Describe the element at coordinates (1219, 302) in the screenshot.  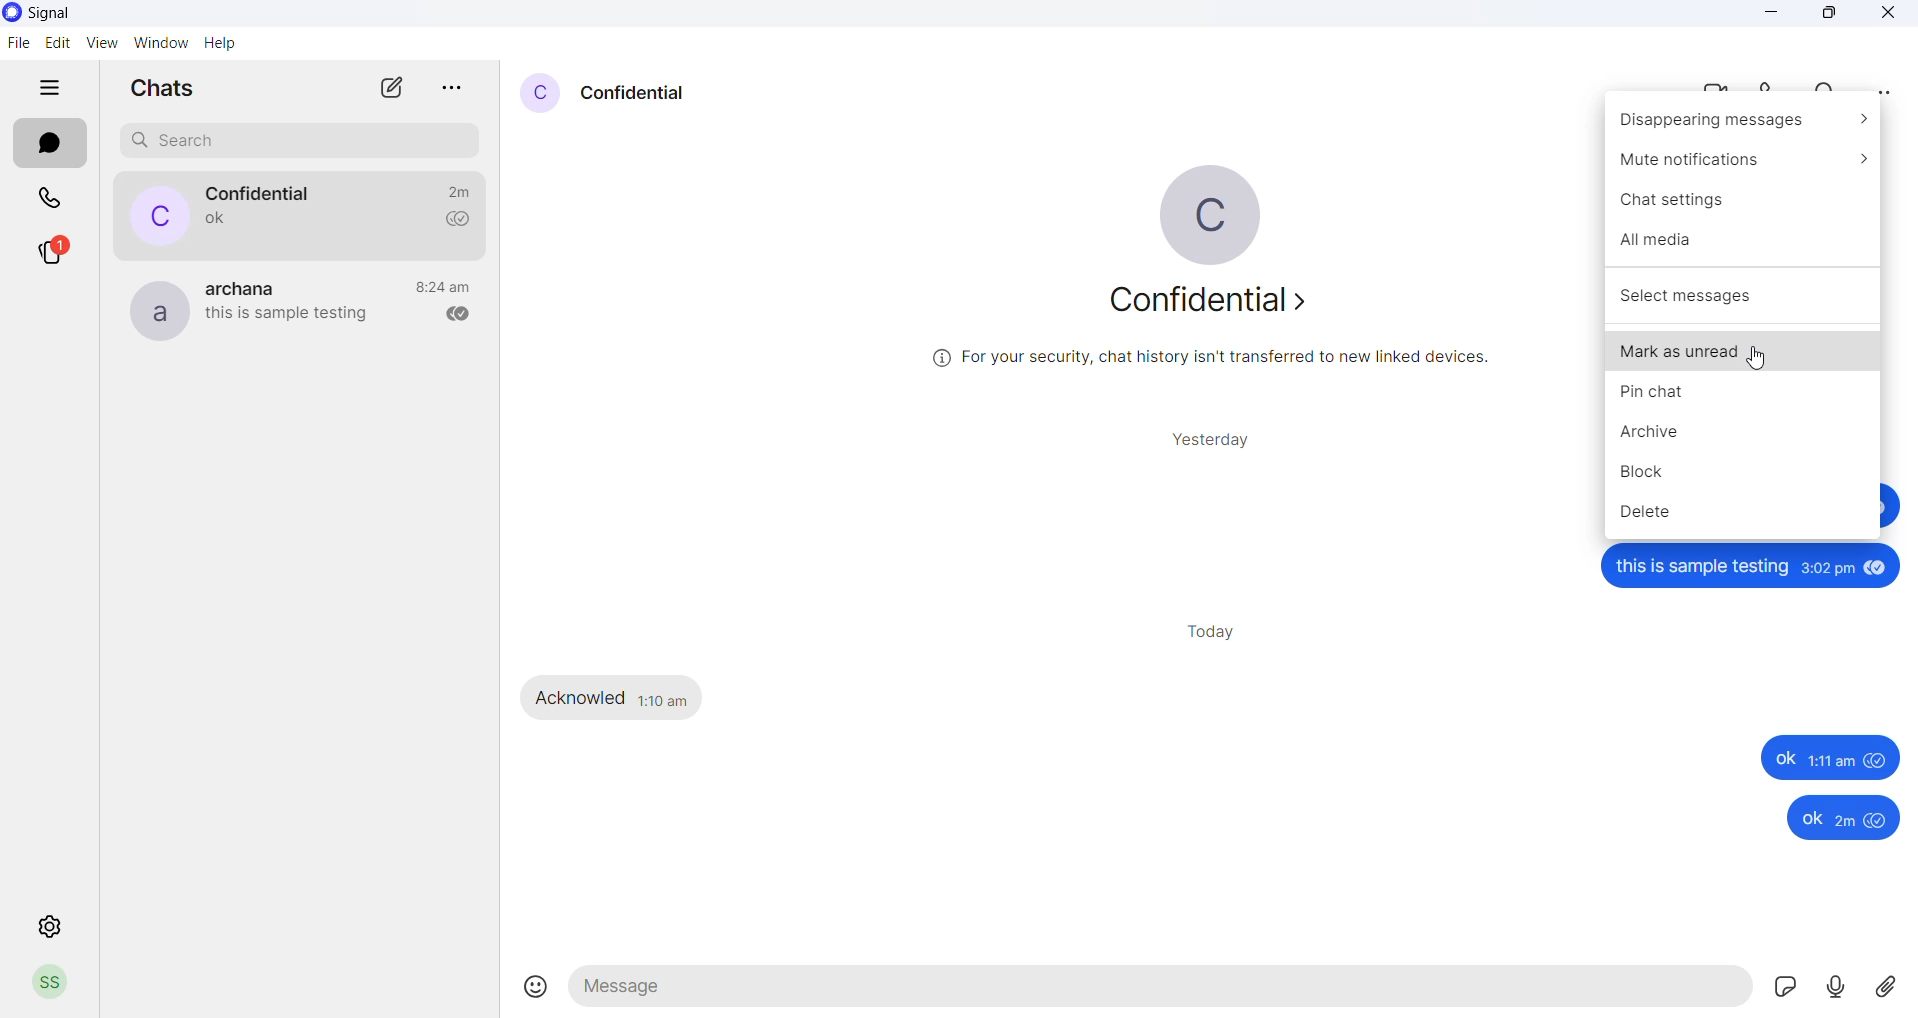
I see `about contact` at that location.